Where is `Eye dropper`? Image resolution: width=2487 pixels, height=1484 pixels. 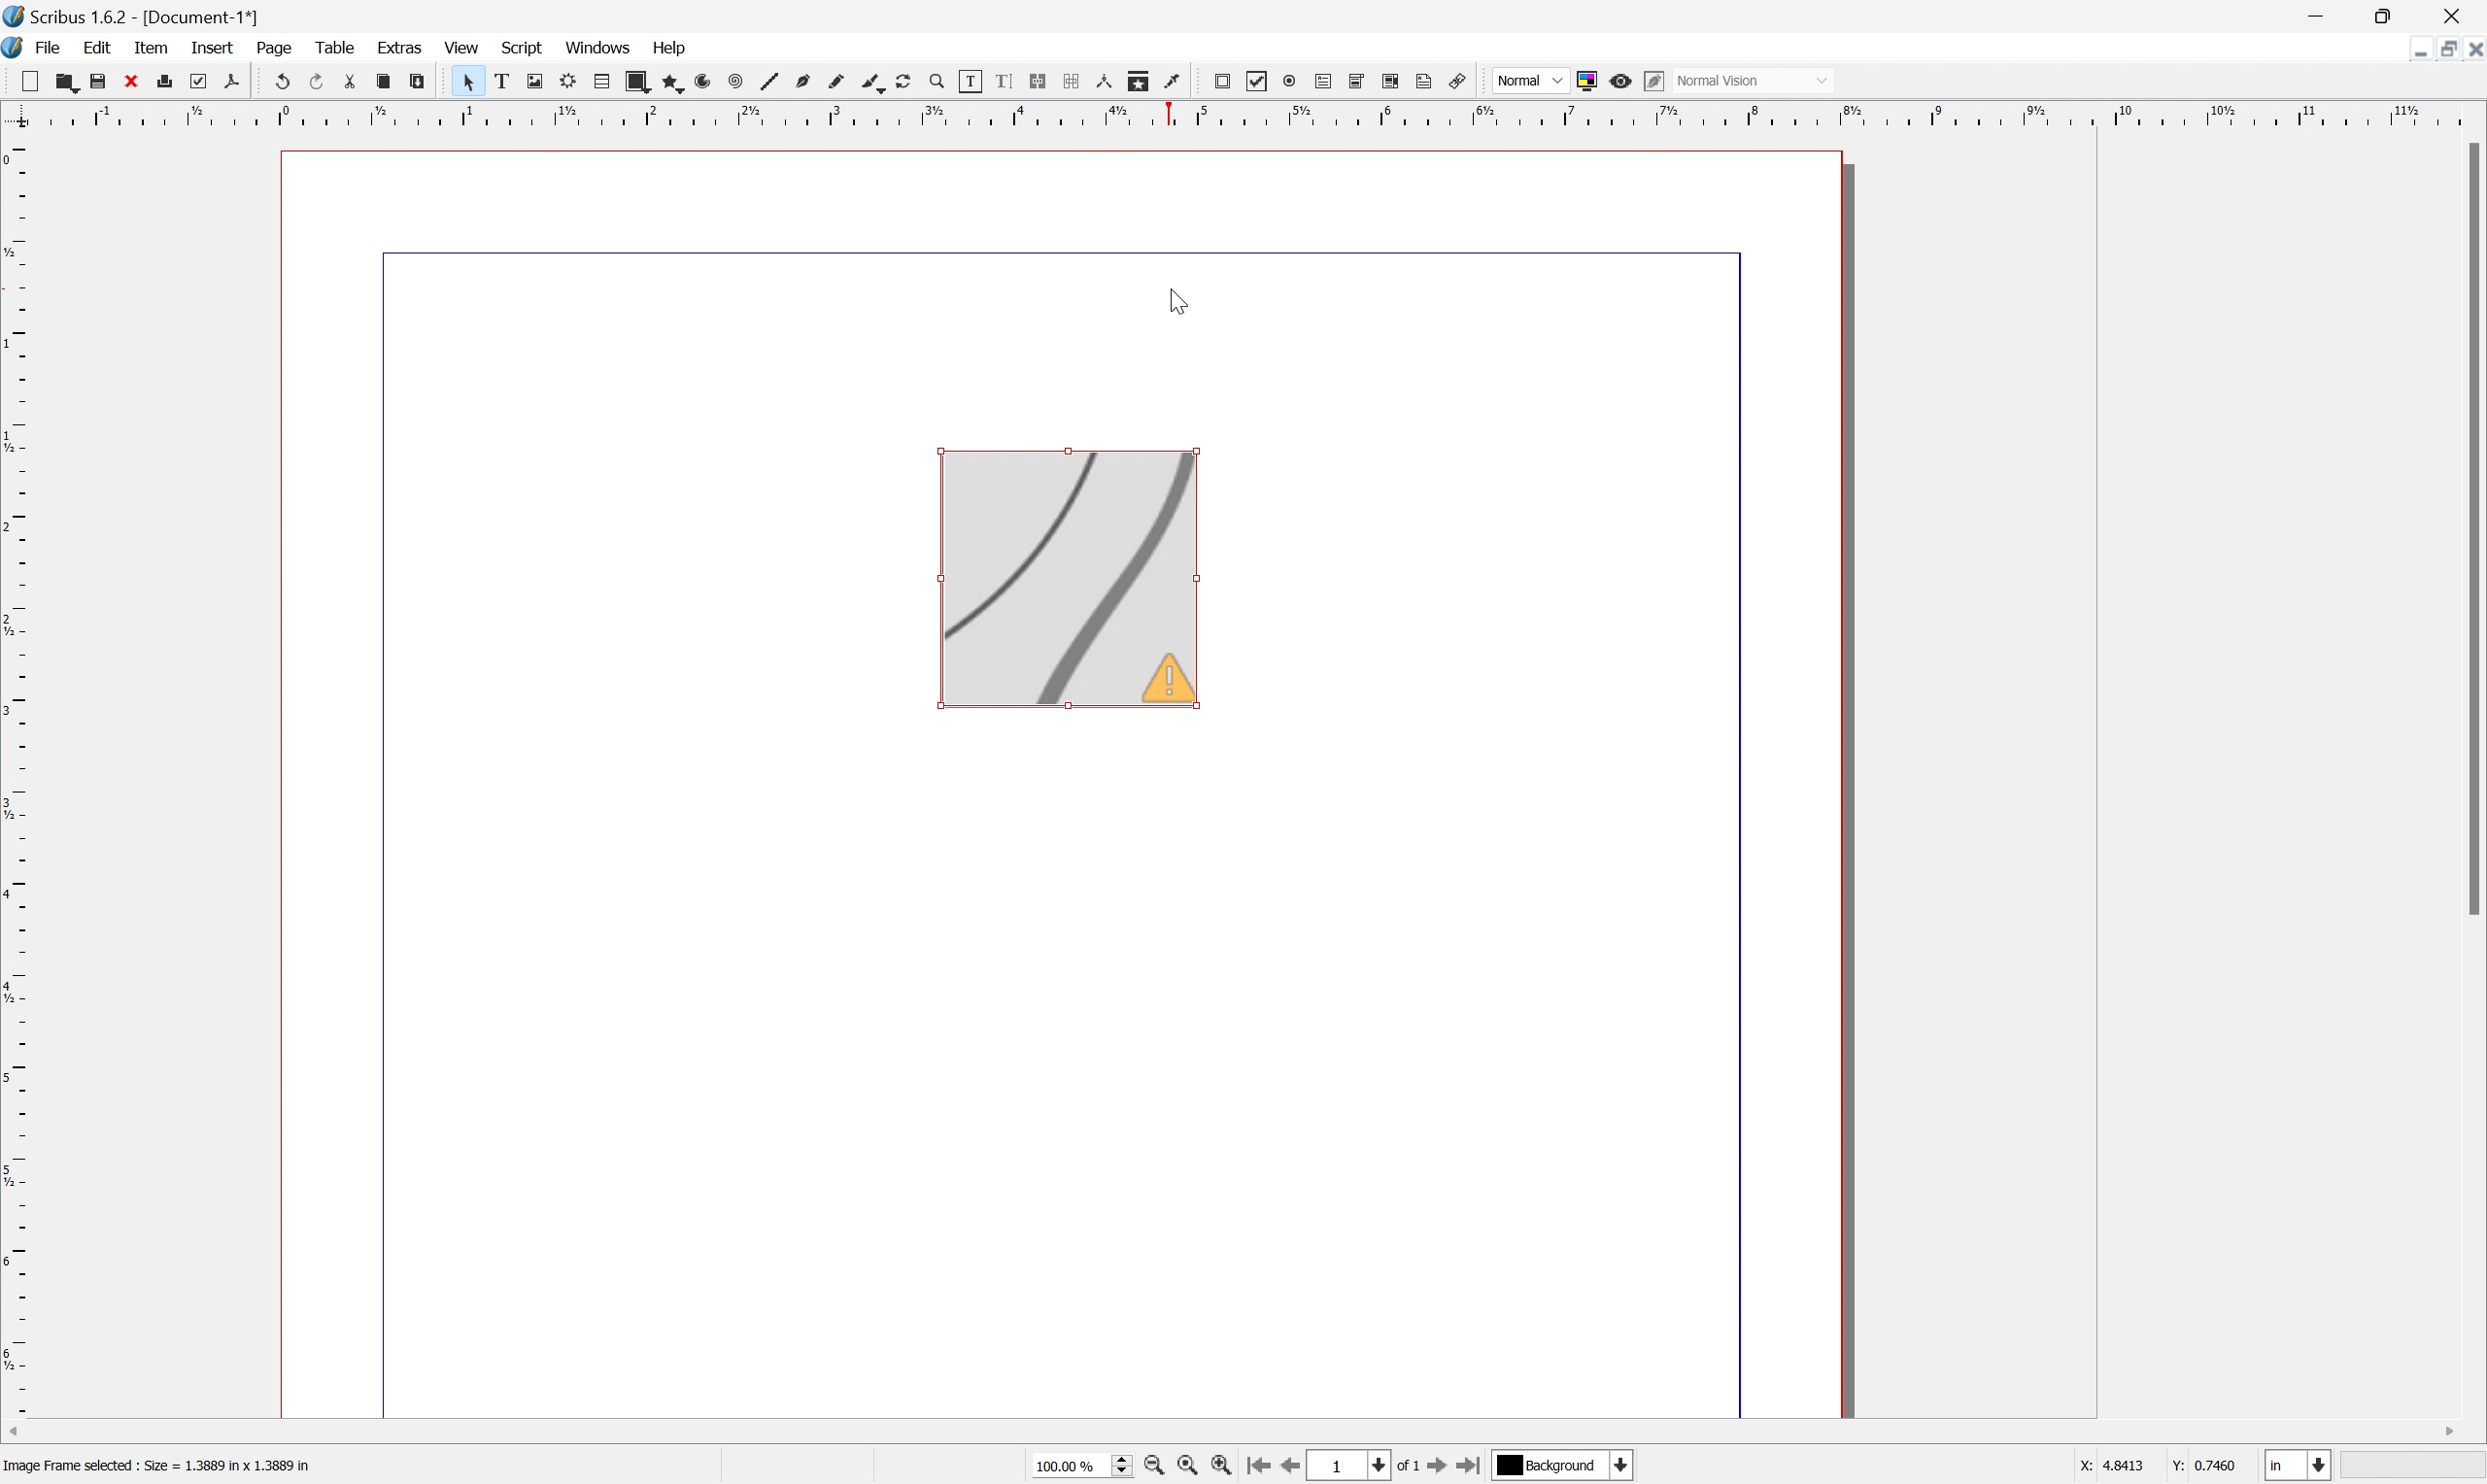 Eye dropper is located at coordinates (1178, 82).